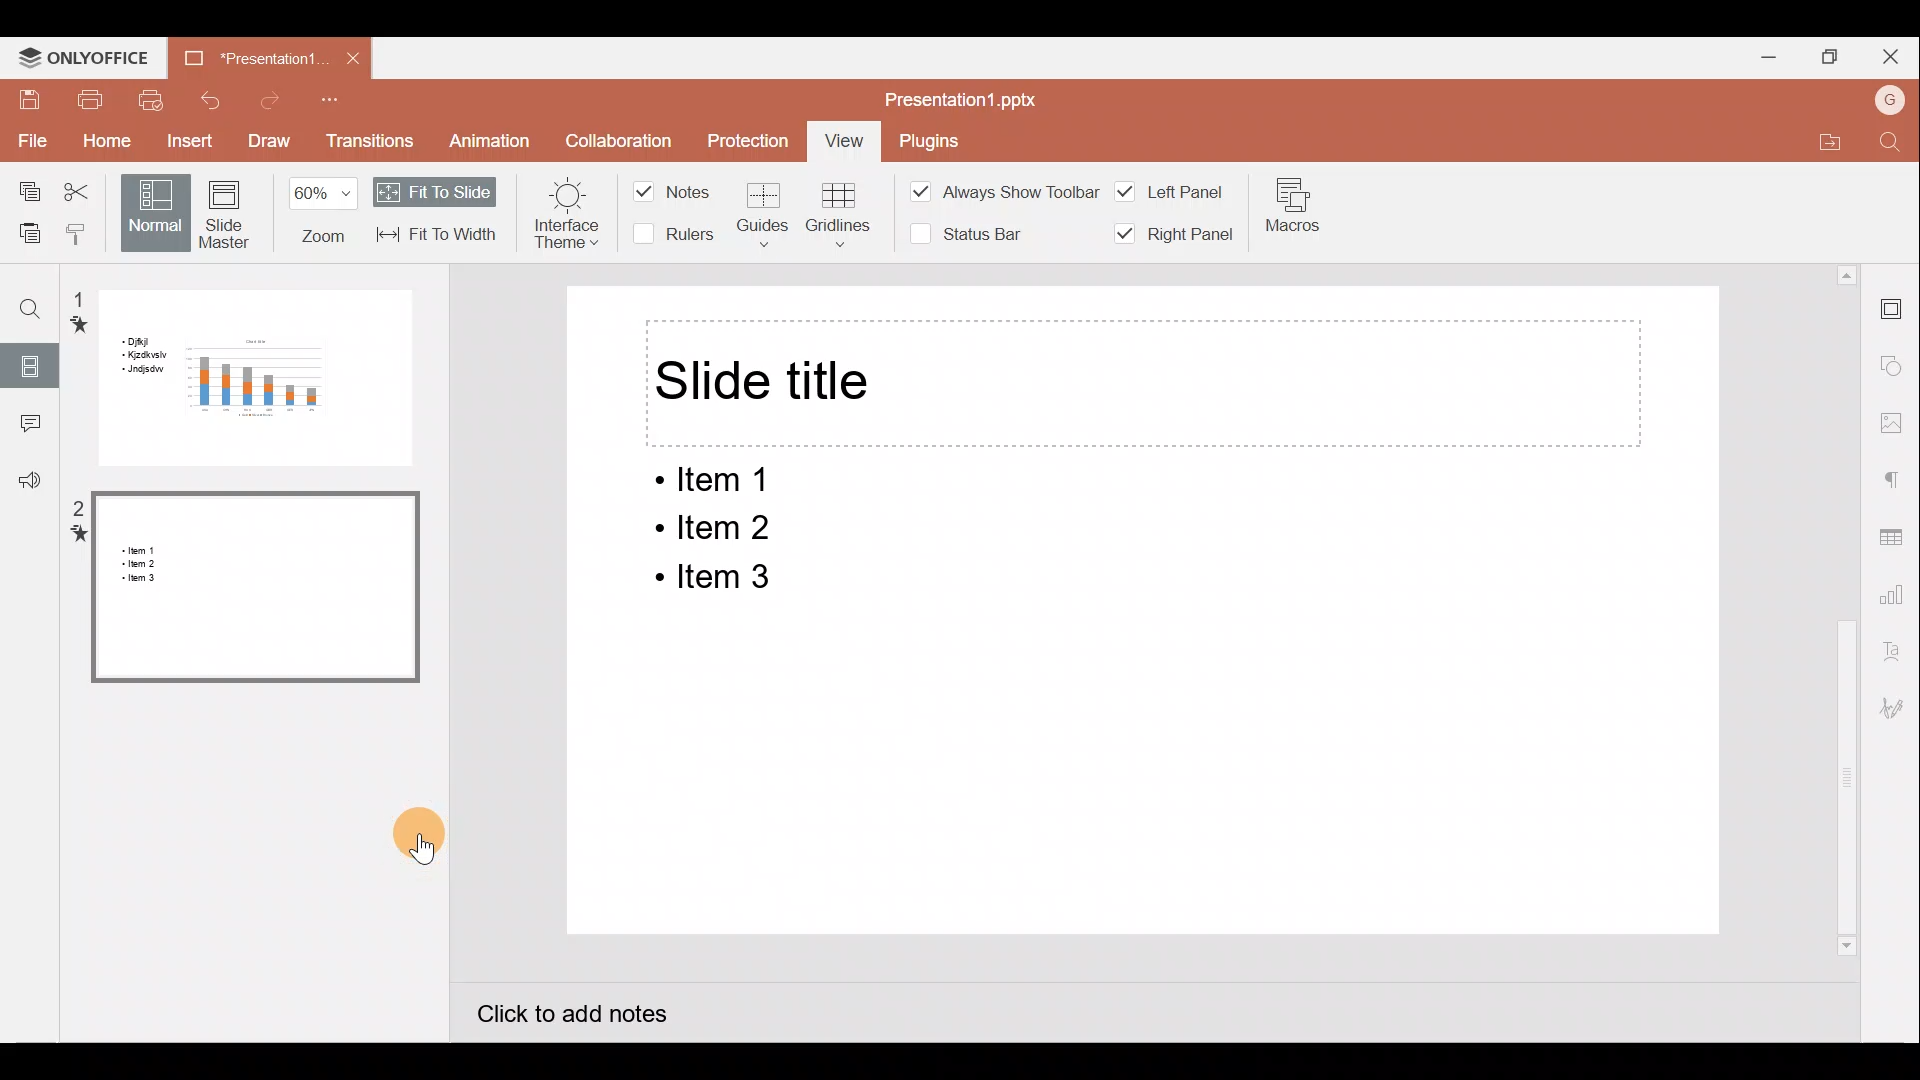 Image resolution: width=1920 pixels, height=1080 pixels. I want to click on Plugins, so click(942, 140).